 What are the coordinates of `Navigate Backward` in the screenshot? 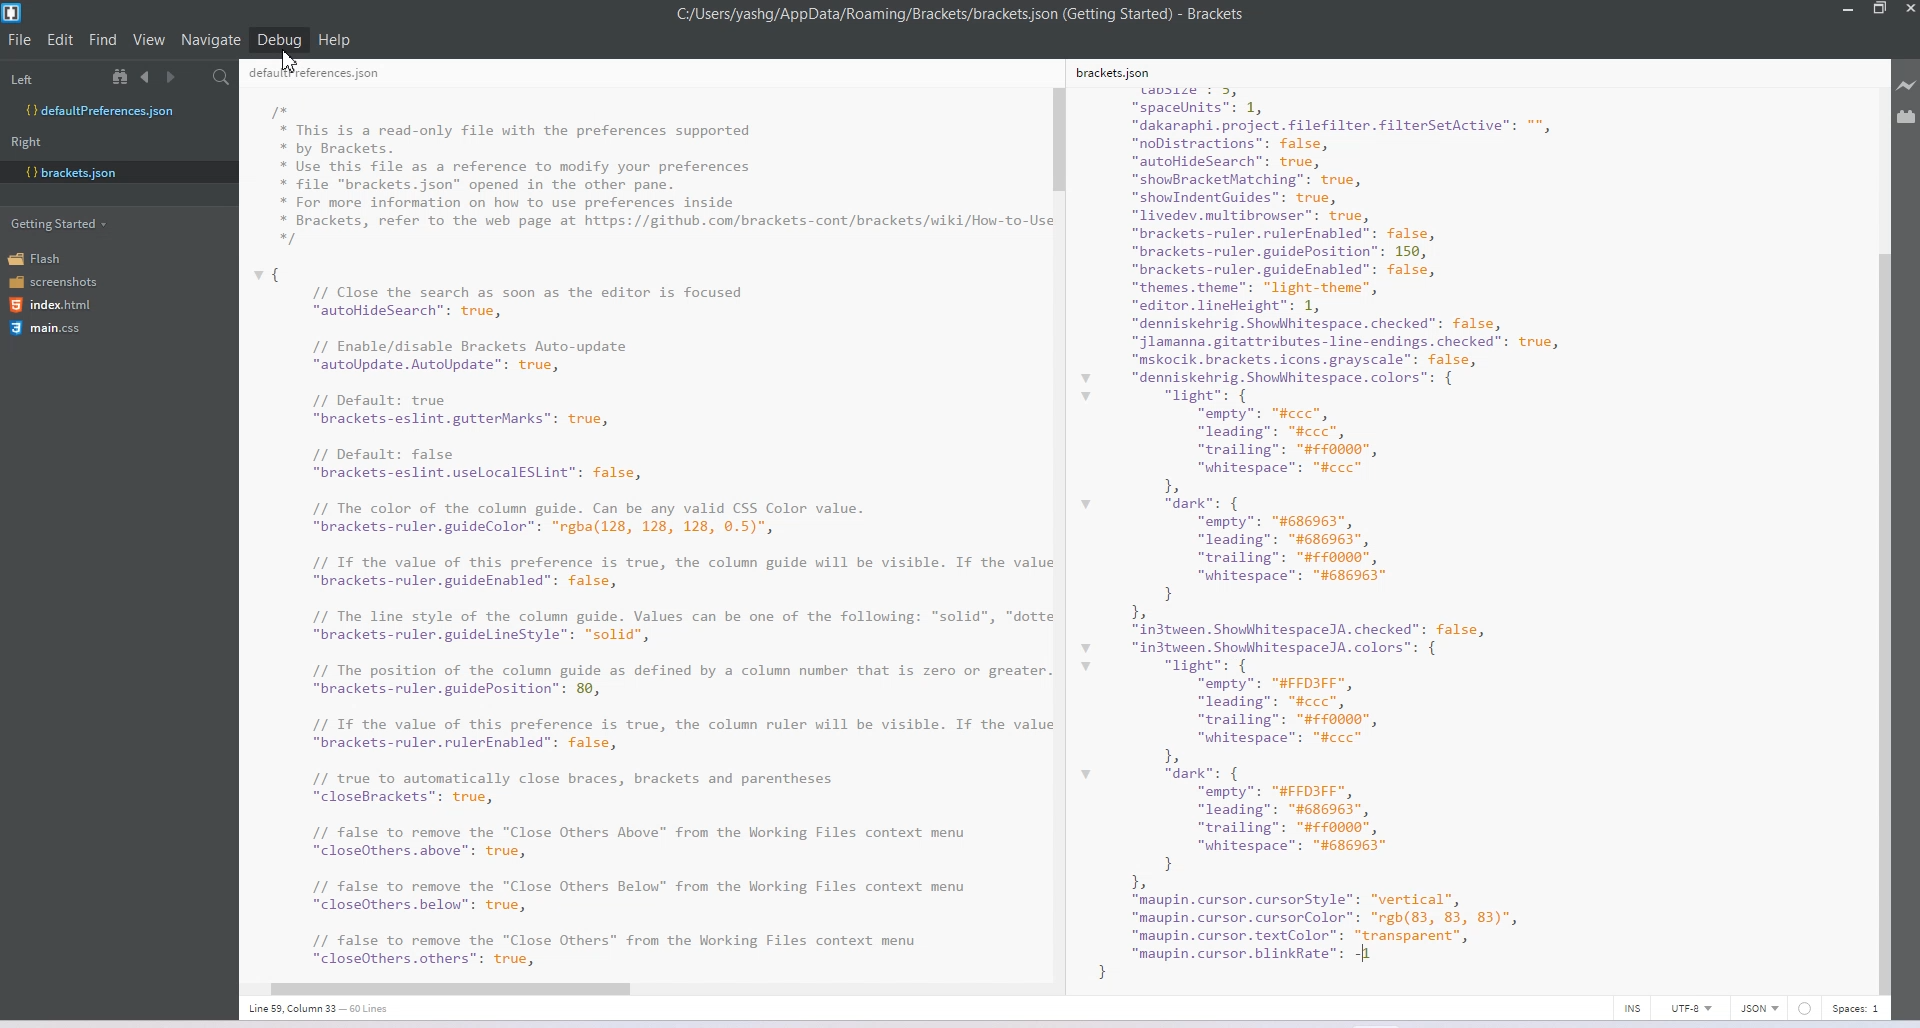 It's located at (148, 76).